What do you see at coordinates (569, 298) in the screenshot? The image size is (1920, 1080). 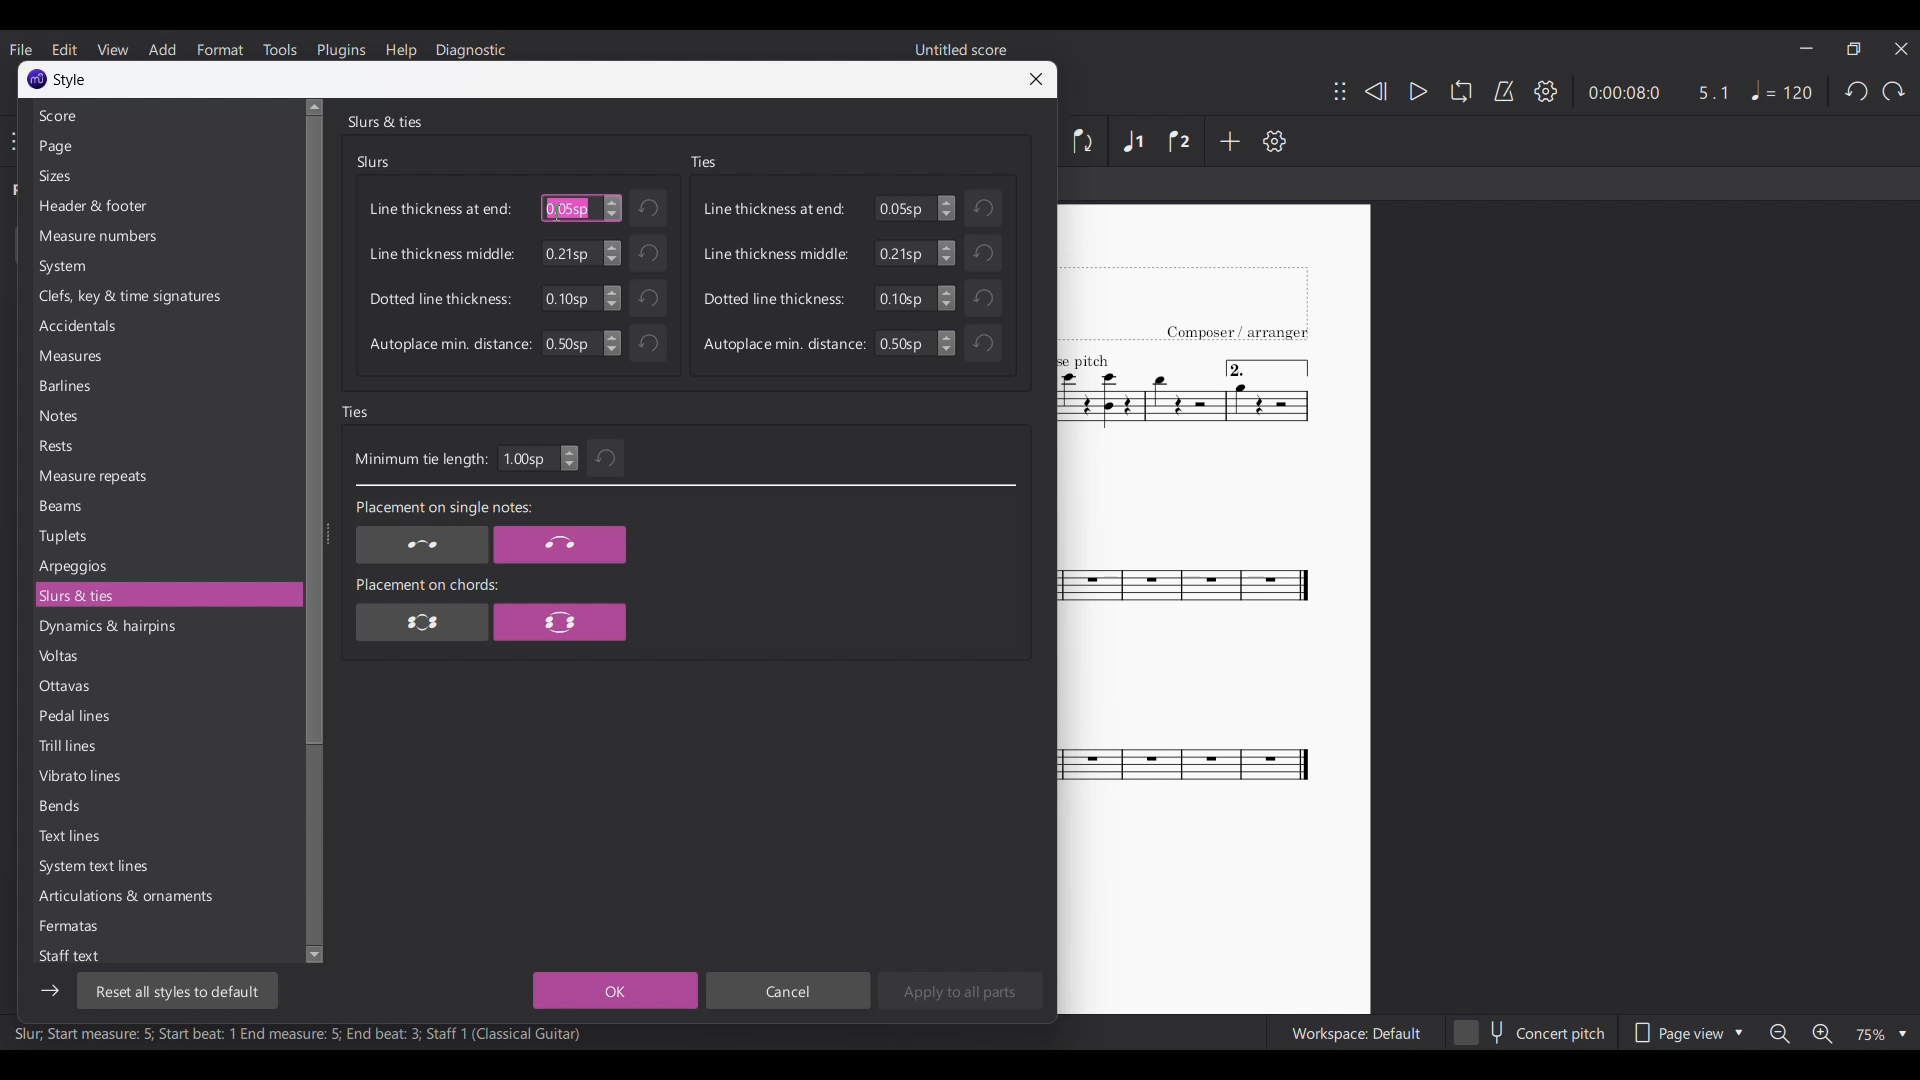 I see `Manually input dotted line thickness` at bounding box center [569, 298].